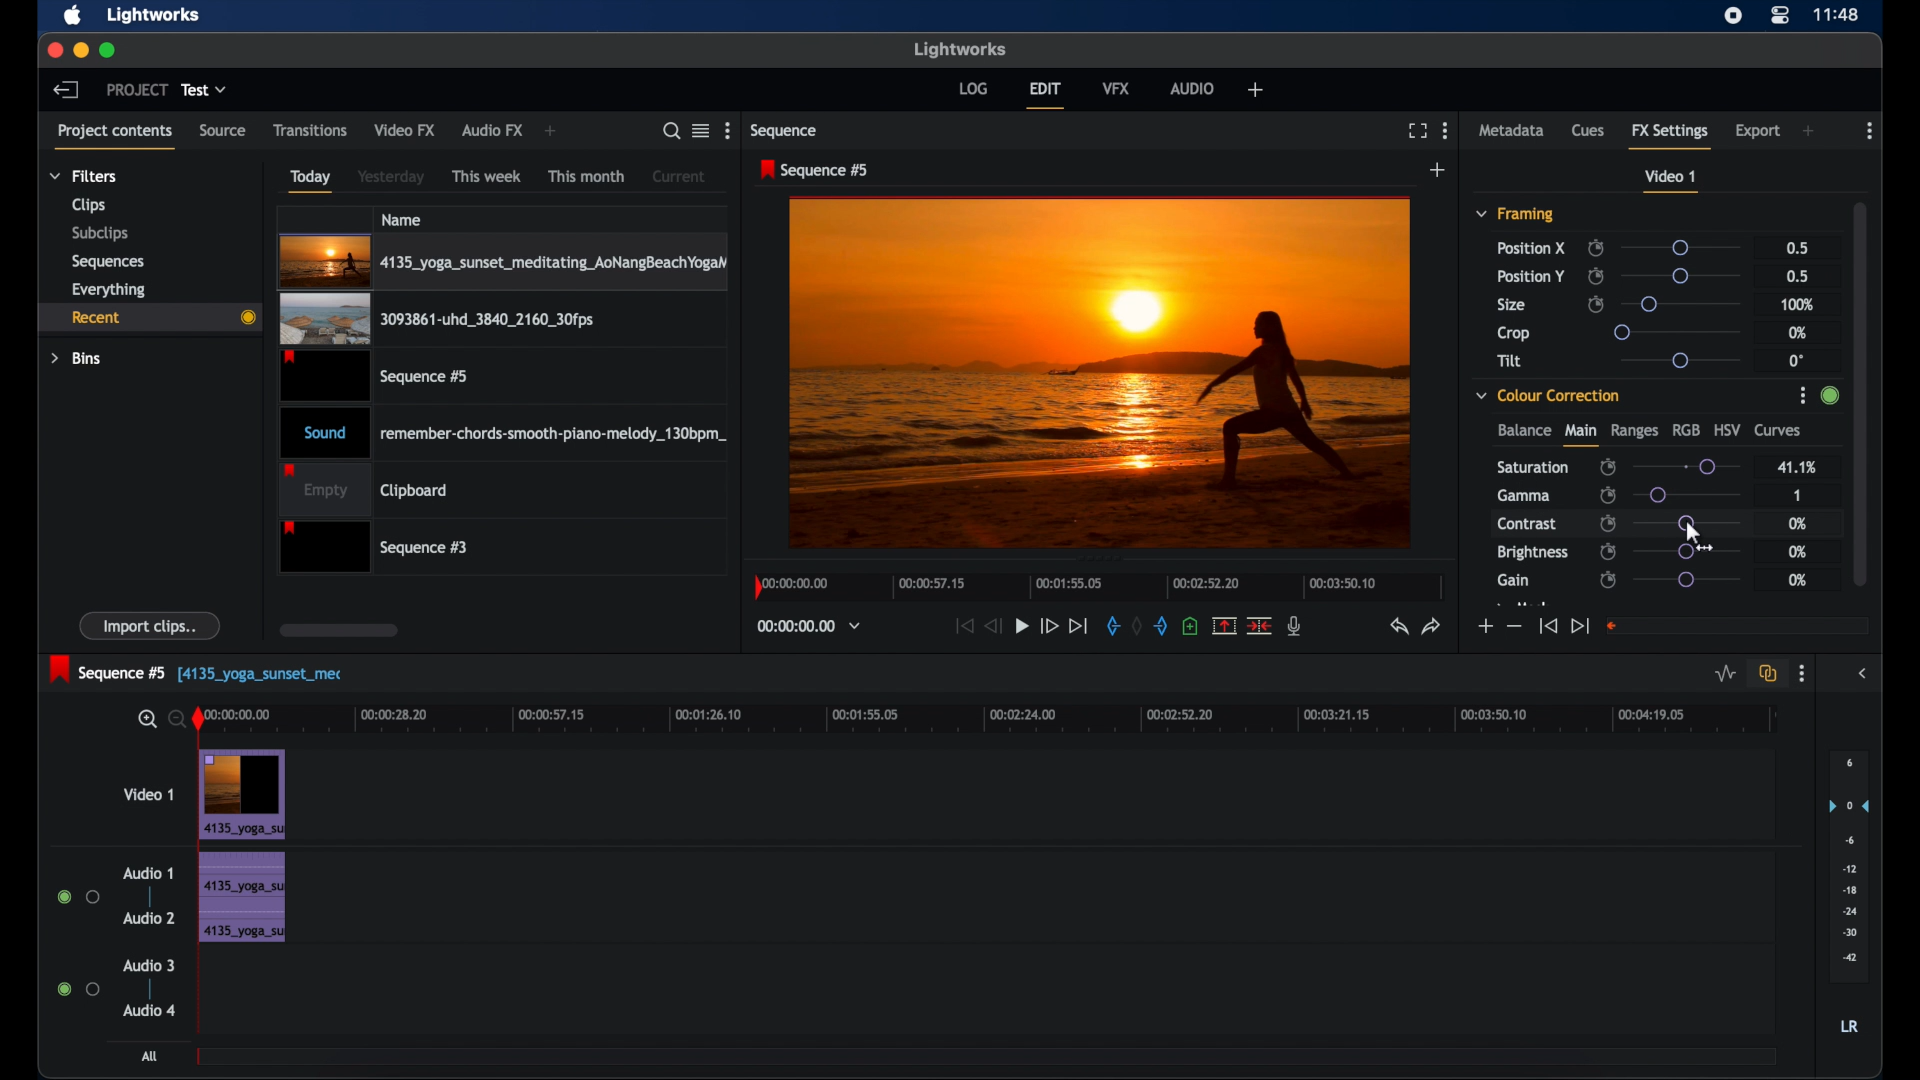 The height and width of the screenshot is (1080, 1920). What do you see at coordinates (50, 50) in the screenshot?
I see `close` at bounding box center [50, 50].